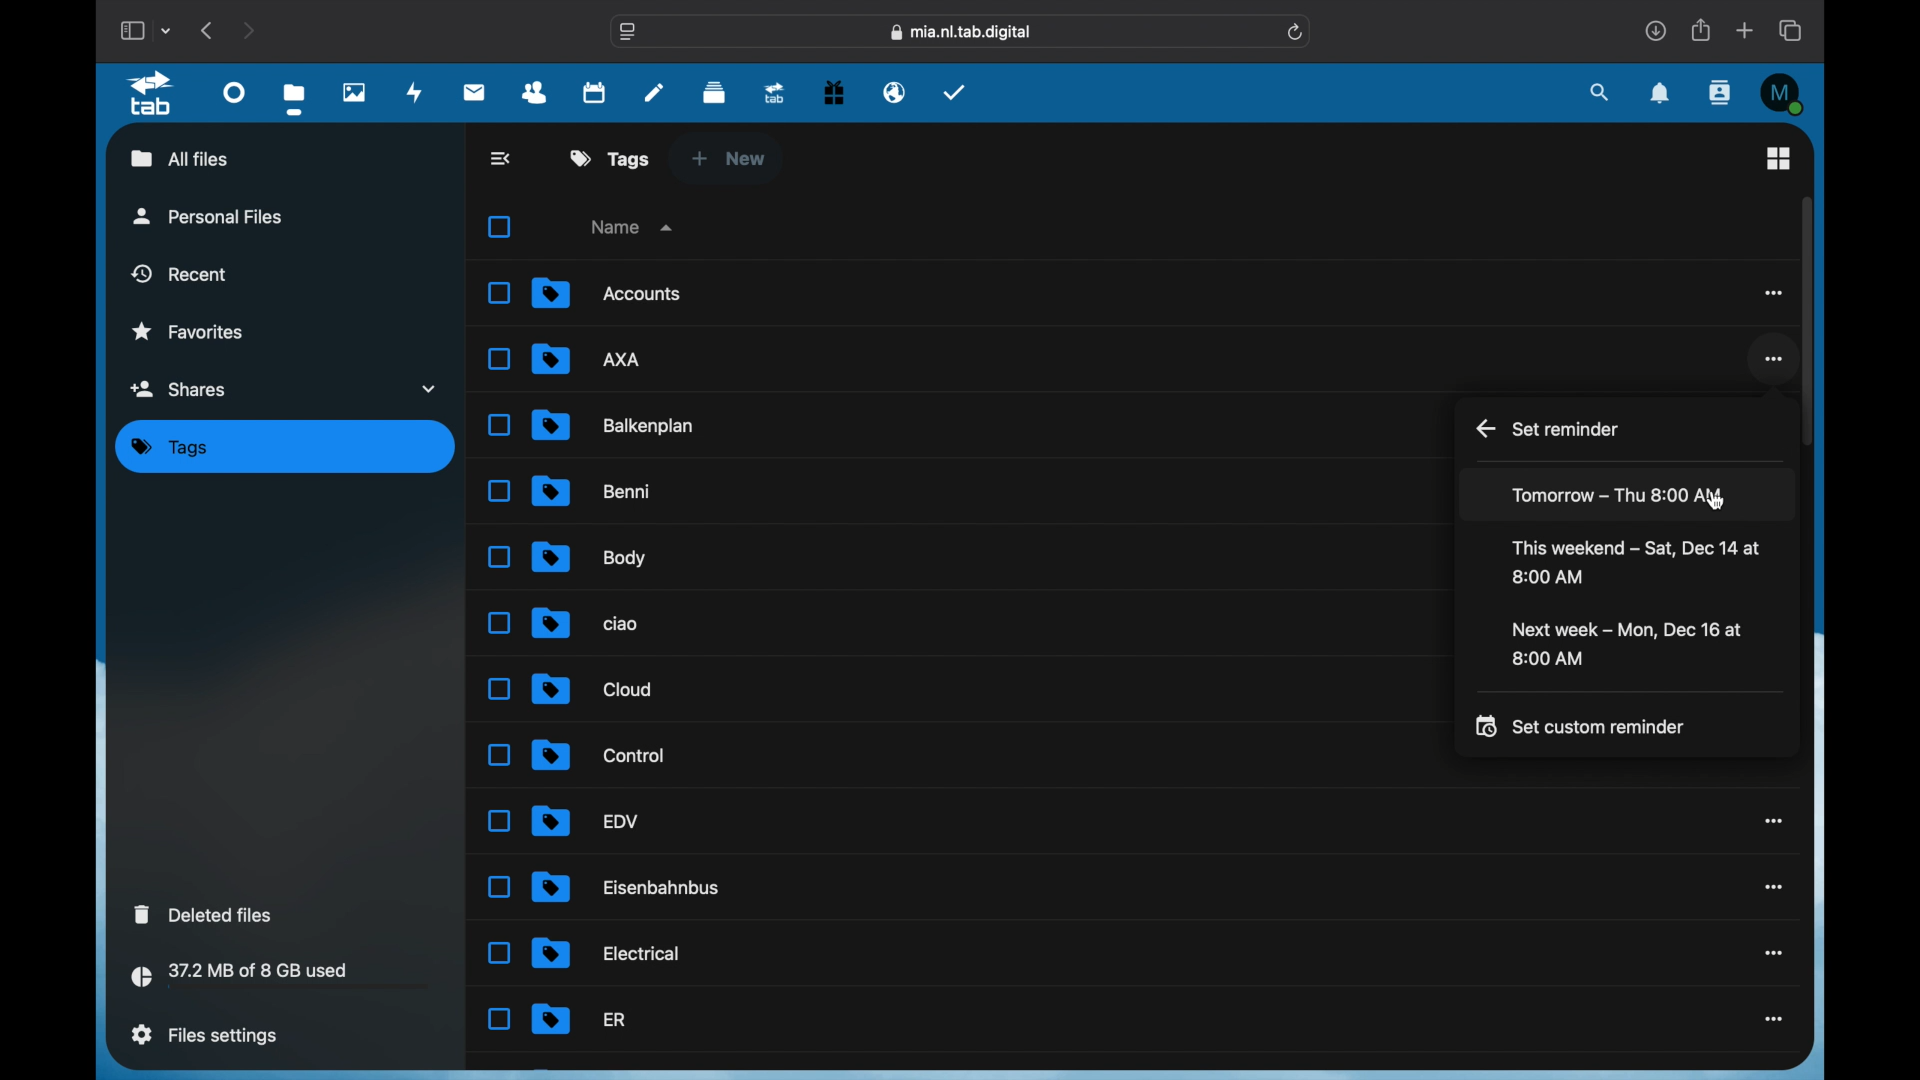  What do you see at coordinates (580, 1019) in the screenshot?
I see `file` at bounding box center [580, 1019].